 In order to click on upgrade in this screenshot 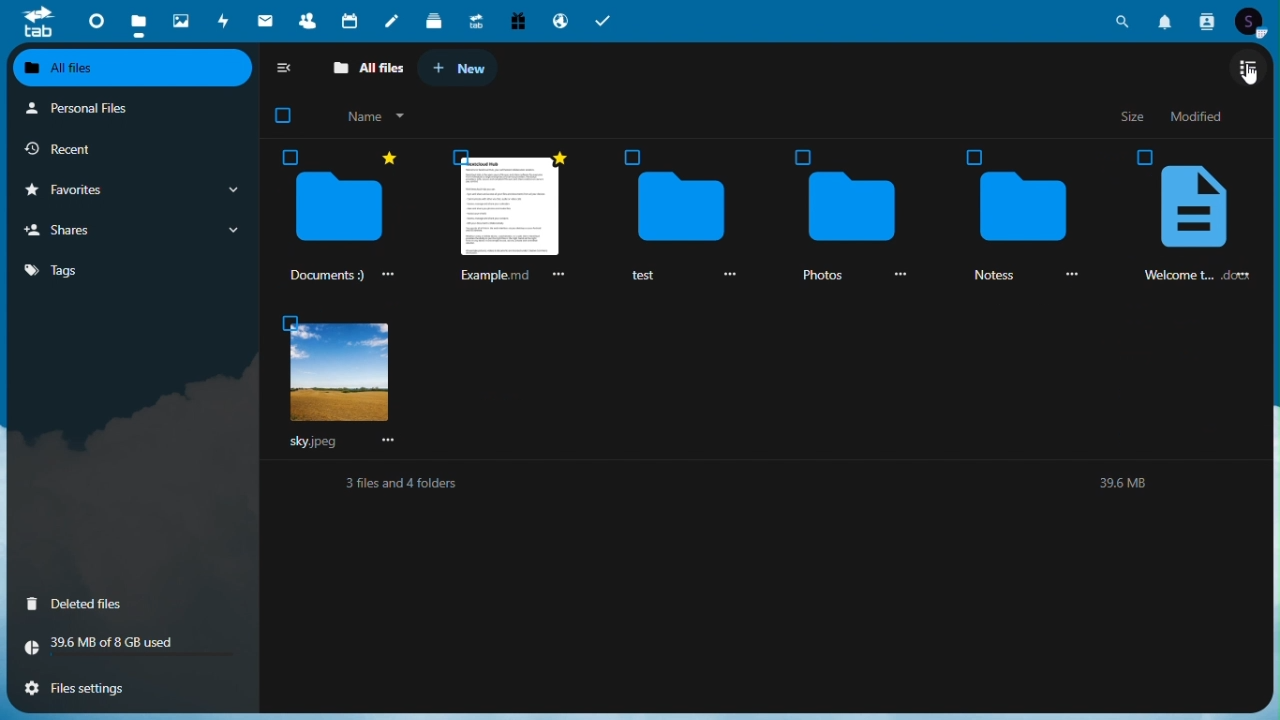, I will do `click(472, 21)`.